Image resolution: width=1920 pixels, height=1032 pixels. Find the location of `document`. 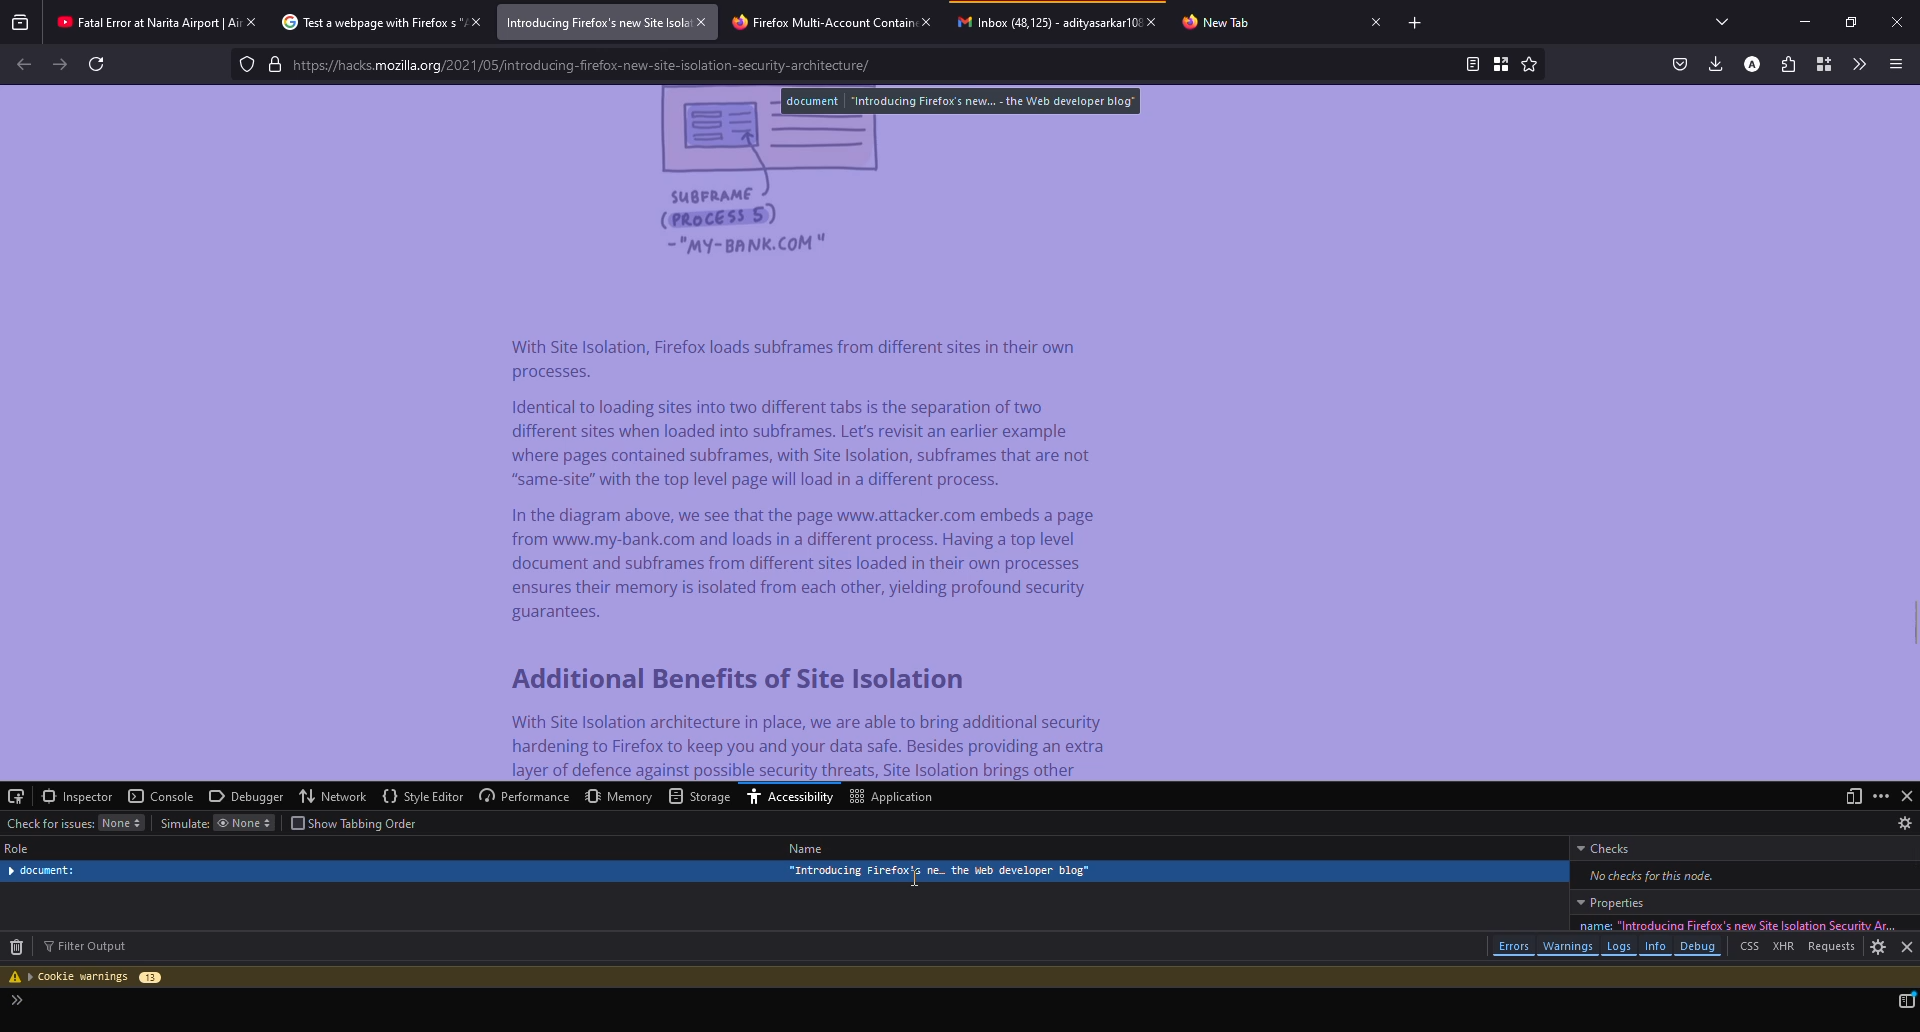

document is located at coordinates (961, 101).